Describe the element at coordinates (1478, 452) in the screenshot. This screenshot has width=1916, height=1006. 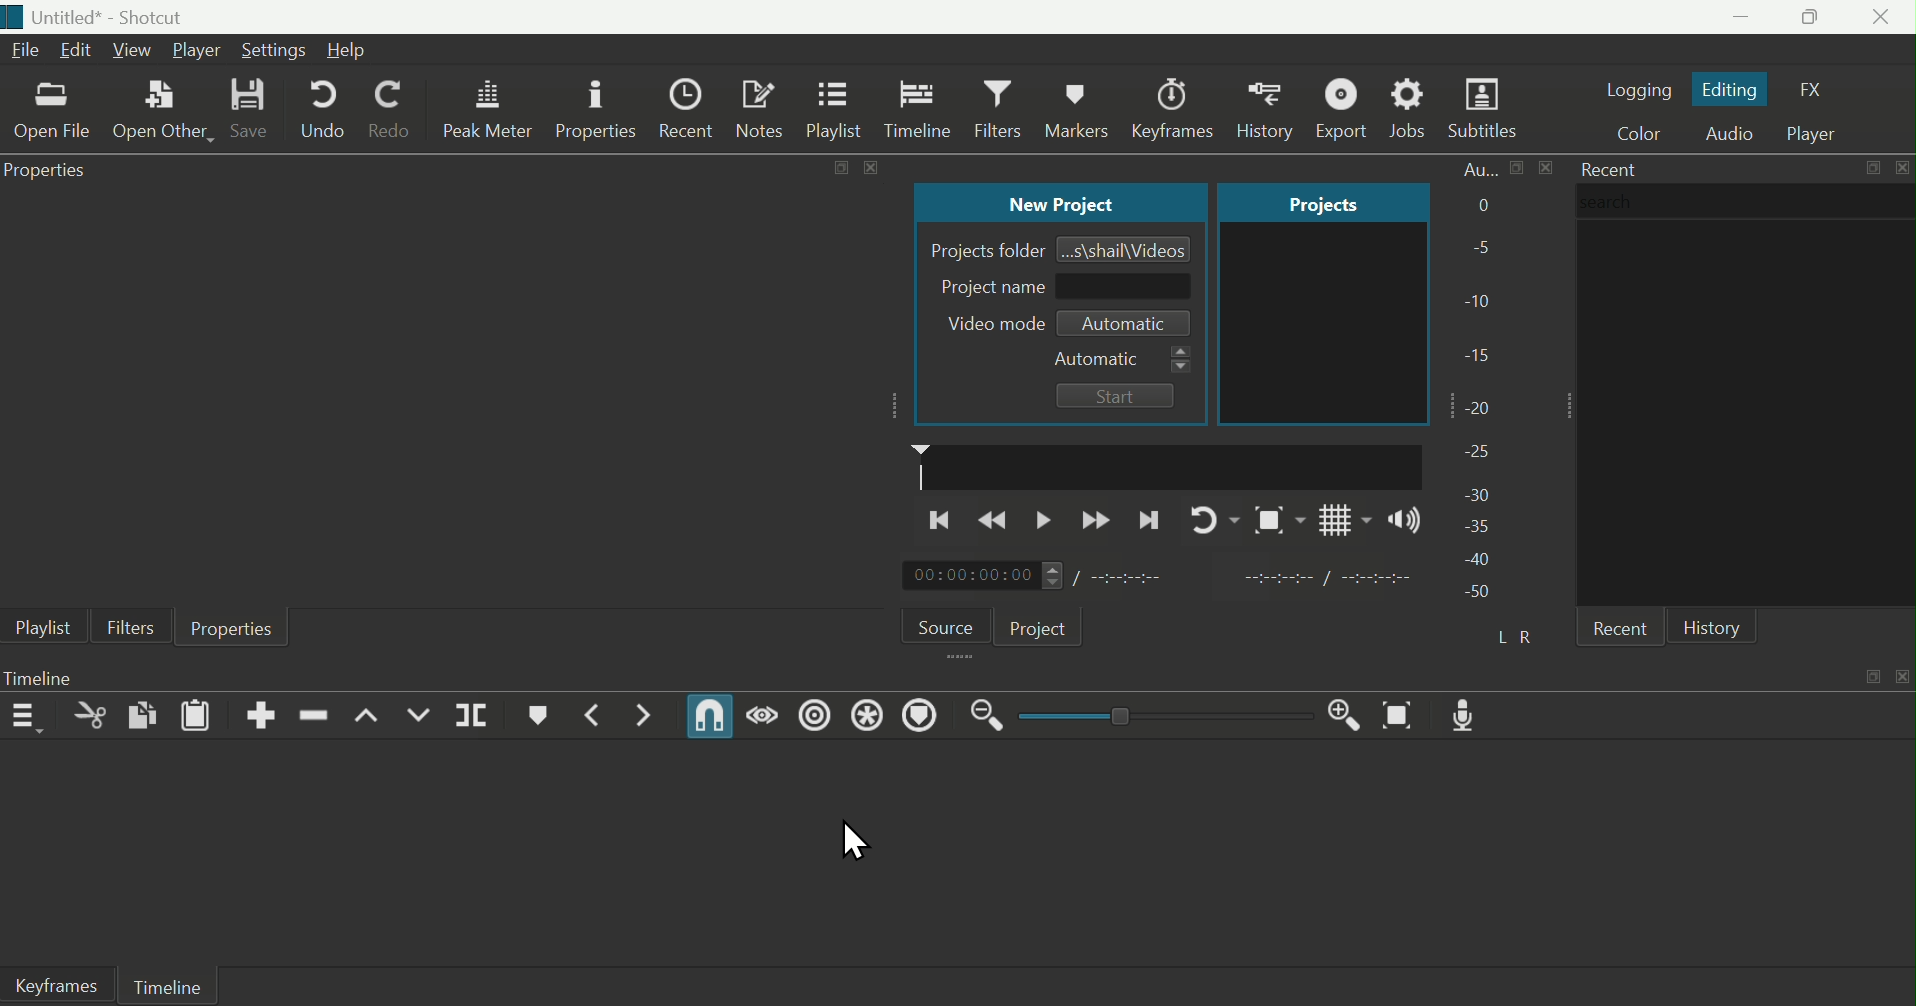
I see `-25` at that location.